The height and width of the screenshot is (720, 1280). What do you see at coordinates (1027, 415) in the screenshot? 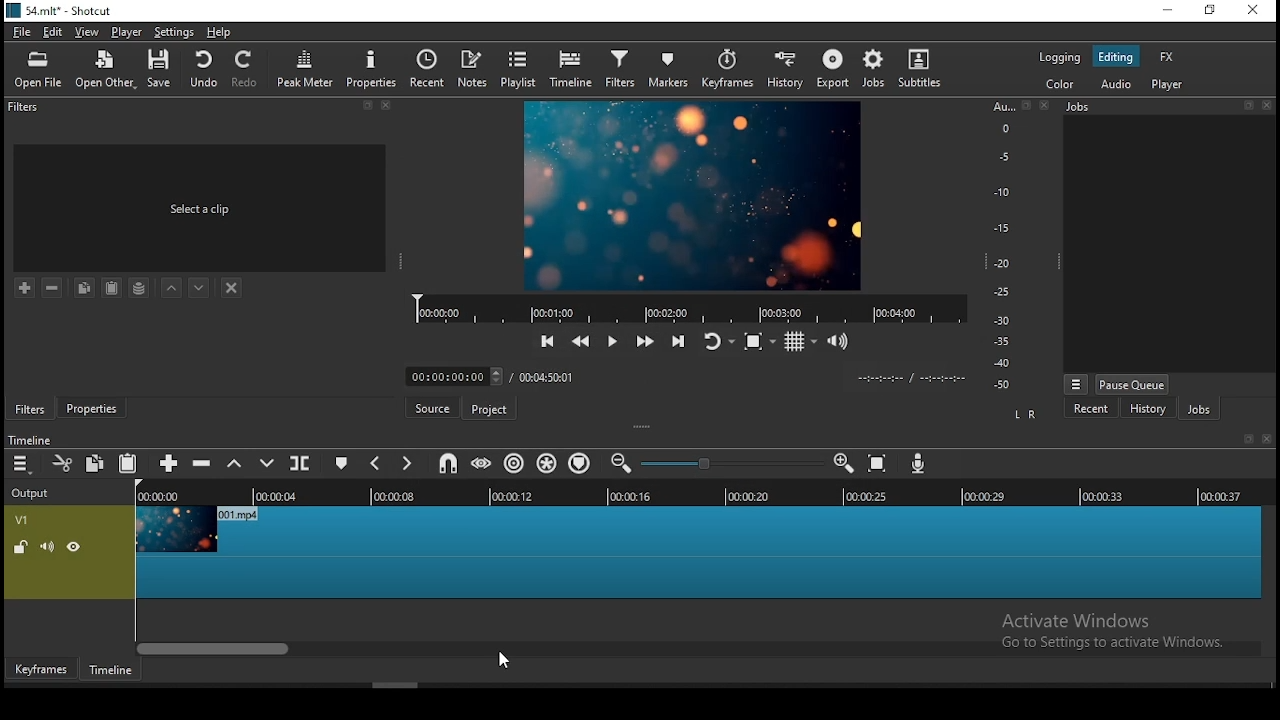
I see `L R` at bounding box center [1027, 415].